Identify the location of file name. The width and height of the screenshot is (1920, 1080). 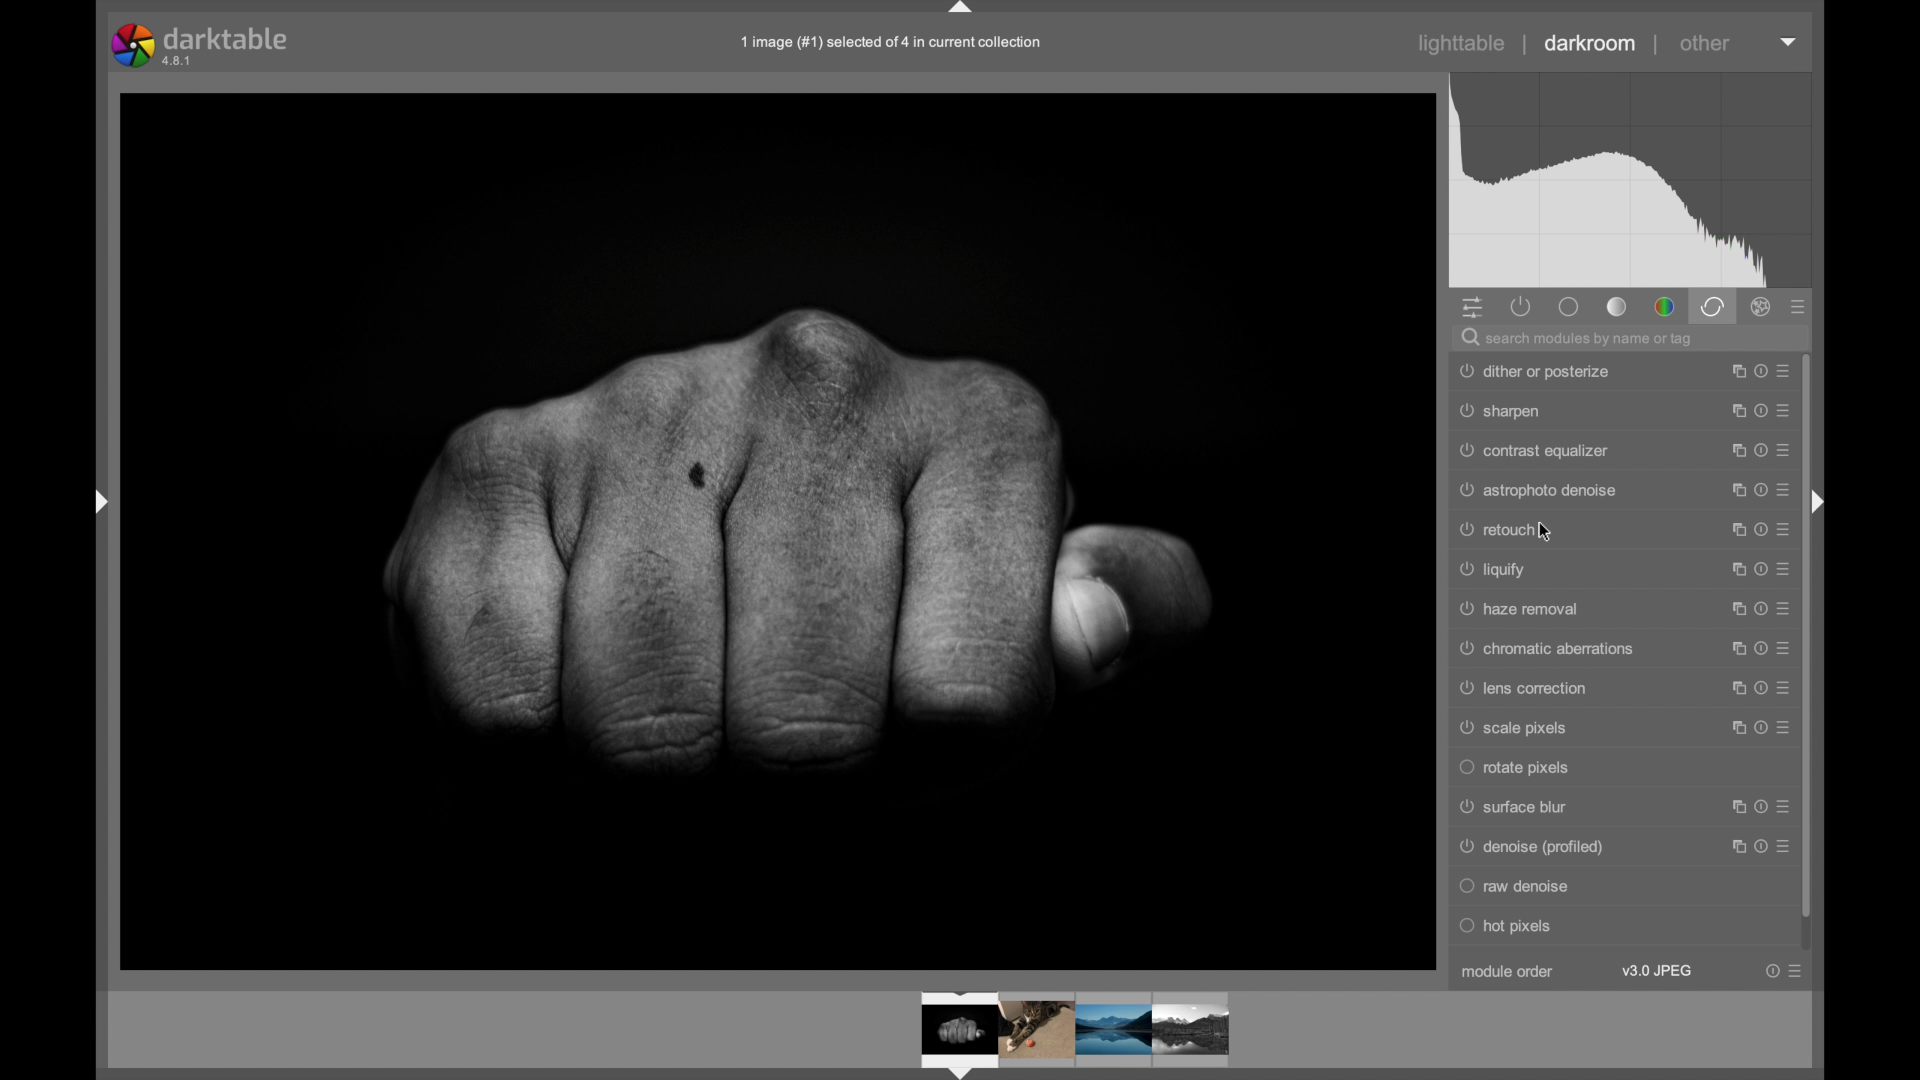
(892, 43).